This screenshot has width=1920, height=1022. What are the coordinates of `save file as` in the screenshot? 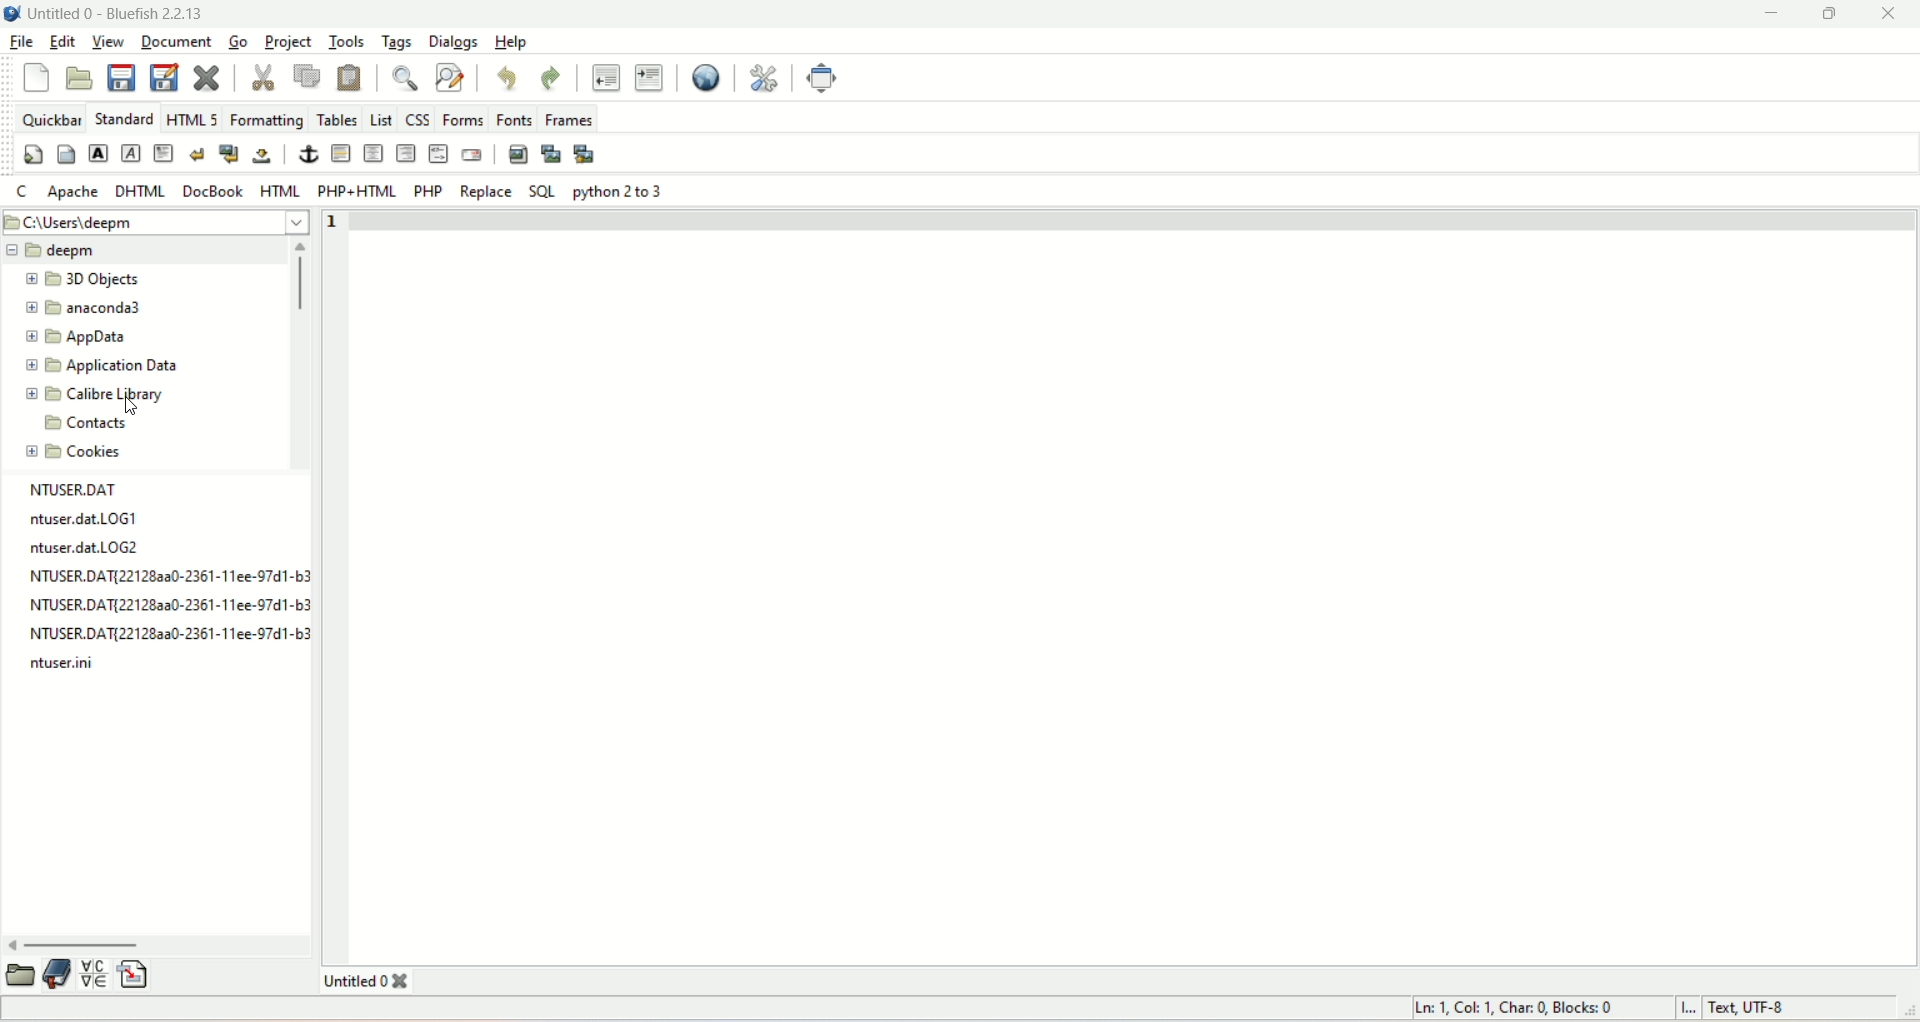 It's located at (163, 77).